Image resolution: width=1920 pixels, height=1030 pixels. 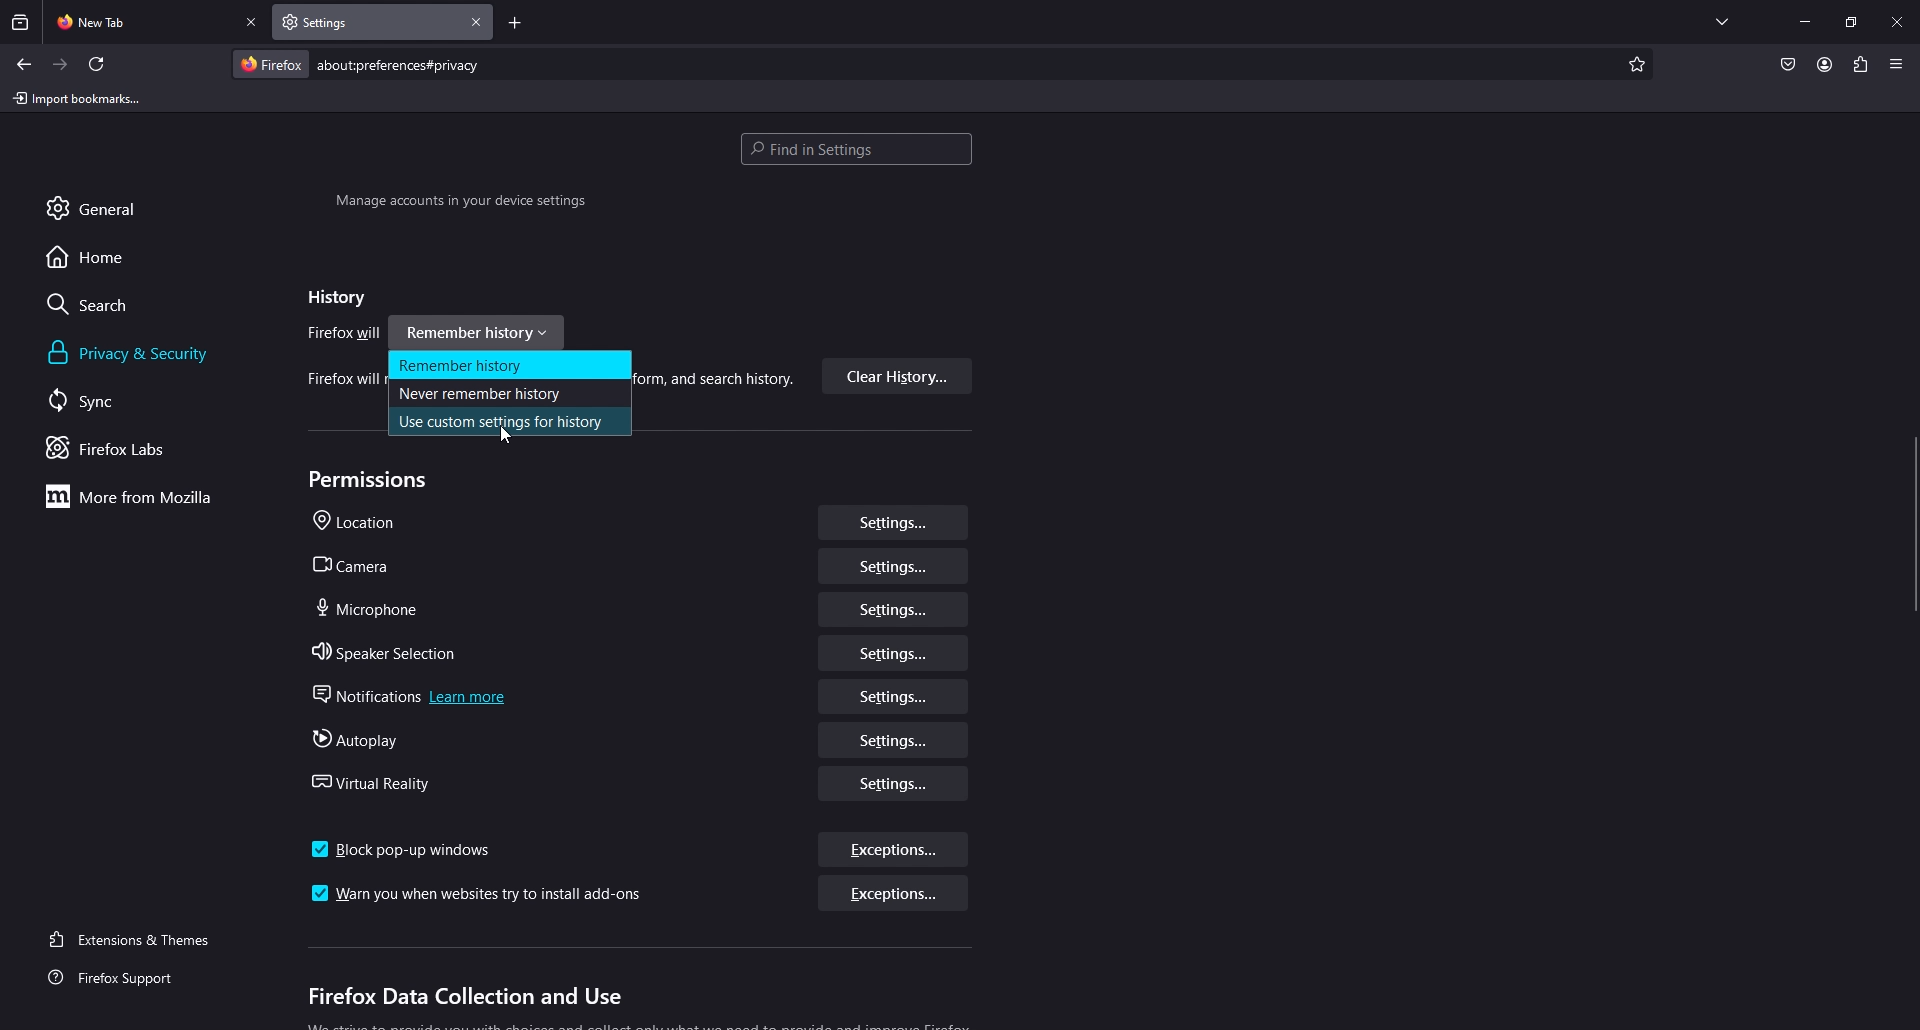 What do you see at coordinates (515, 25) in the screenshot?
I see `add tab` at bounding box center [515, 25].